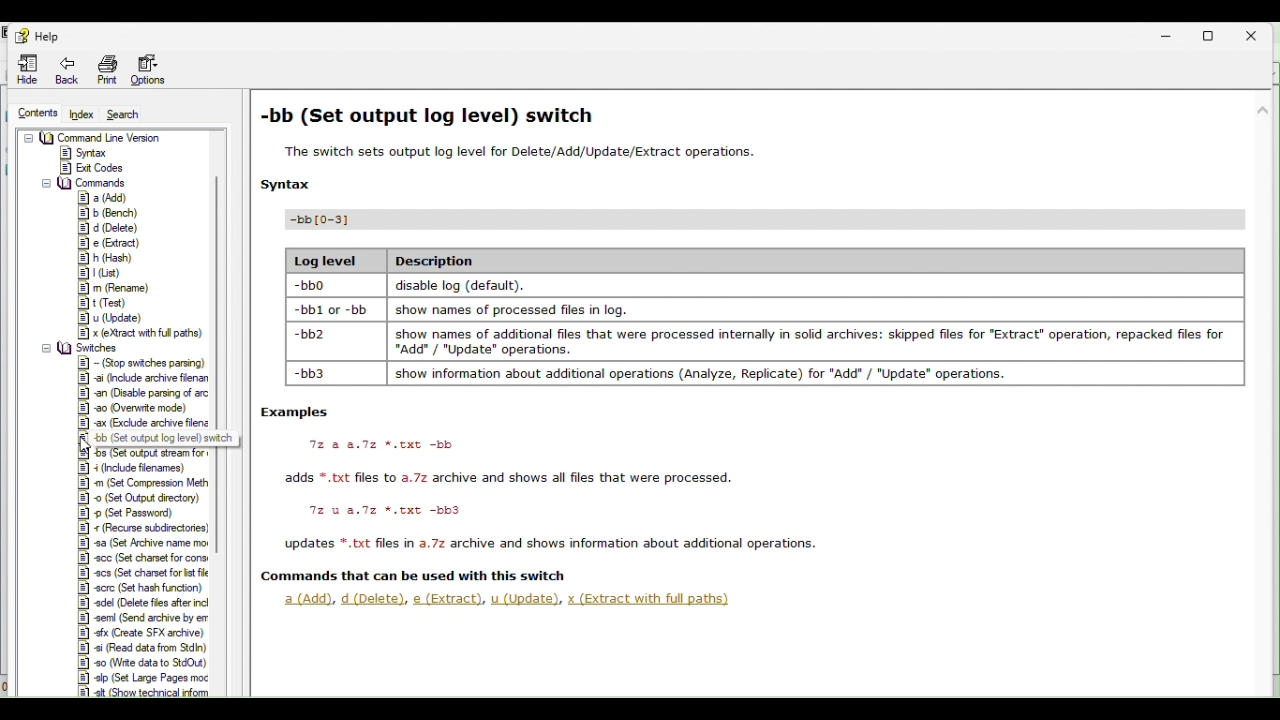 This screenshot has width=1280, height=720. What do you see at coordinates (107, 69) in the screenshot?
I see `Print` at bounding box center [107, 69].